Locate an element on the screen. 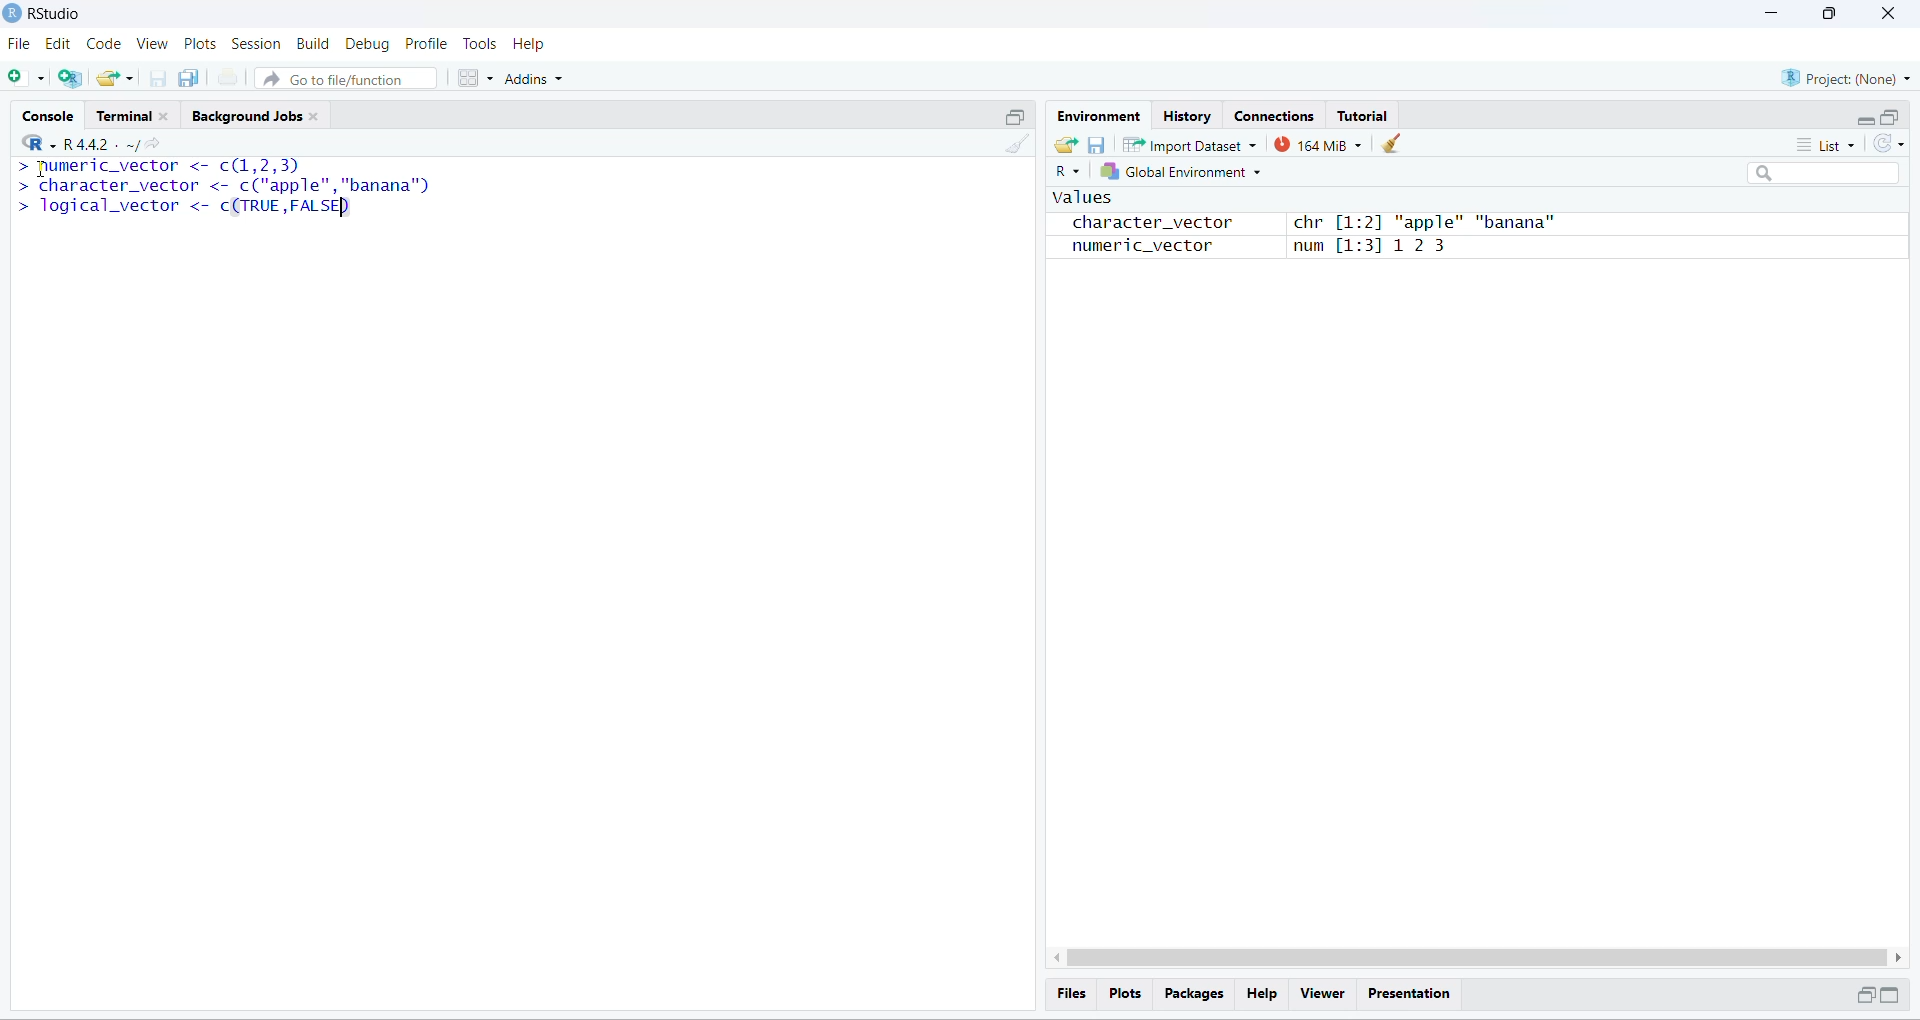  Presentation is located at coordinates (1411, 995).